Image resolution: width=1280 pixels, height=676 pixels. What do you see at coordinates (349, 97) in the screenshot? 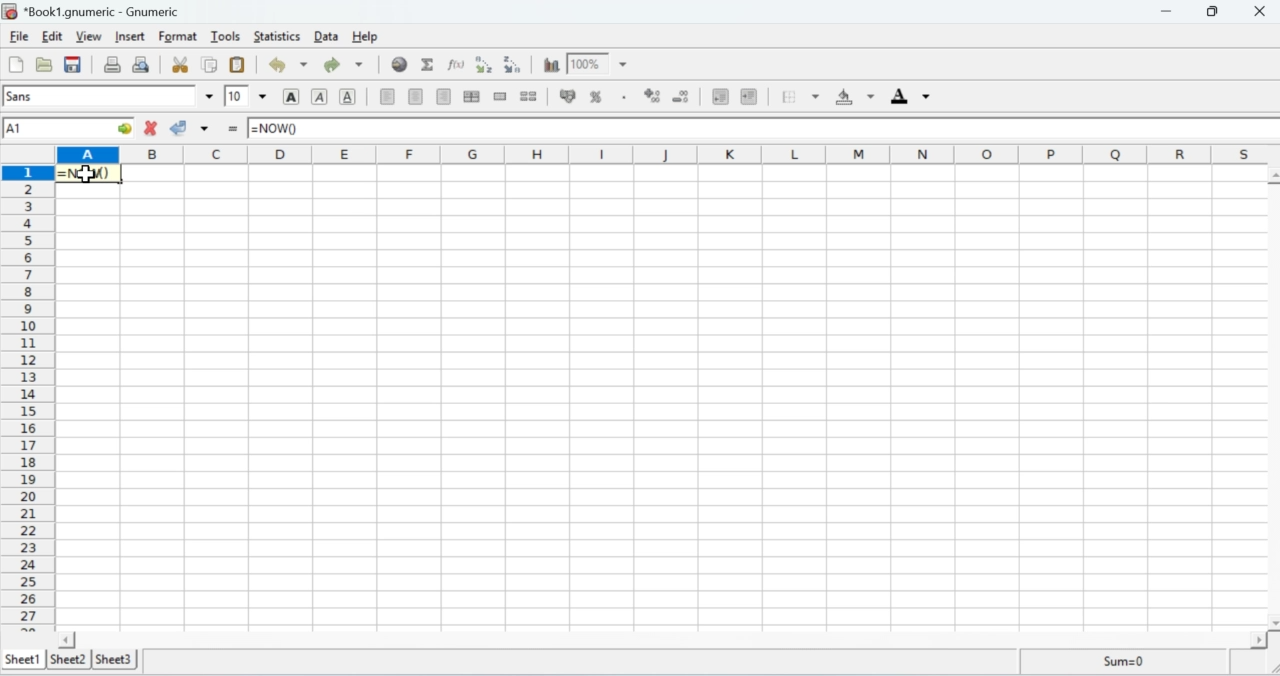
I see `Underline` at bounding box center [349, 97].